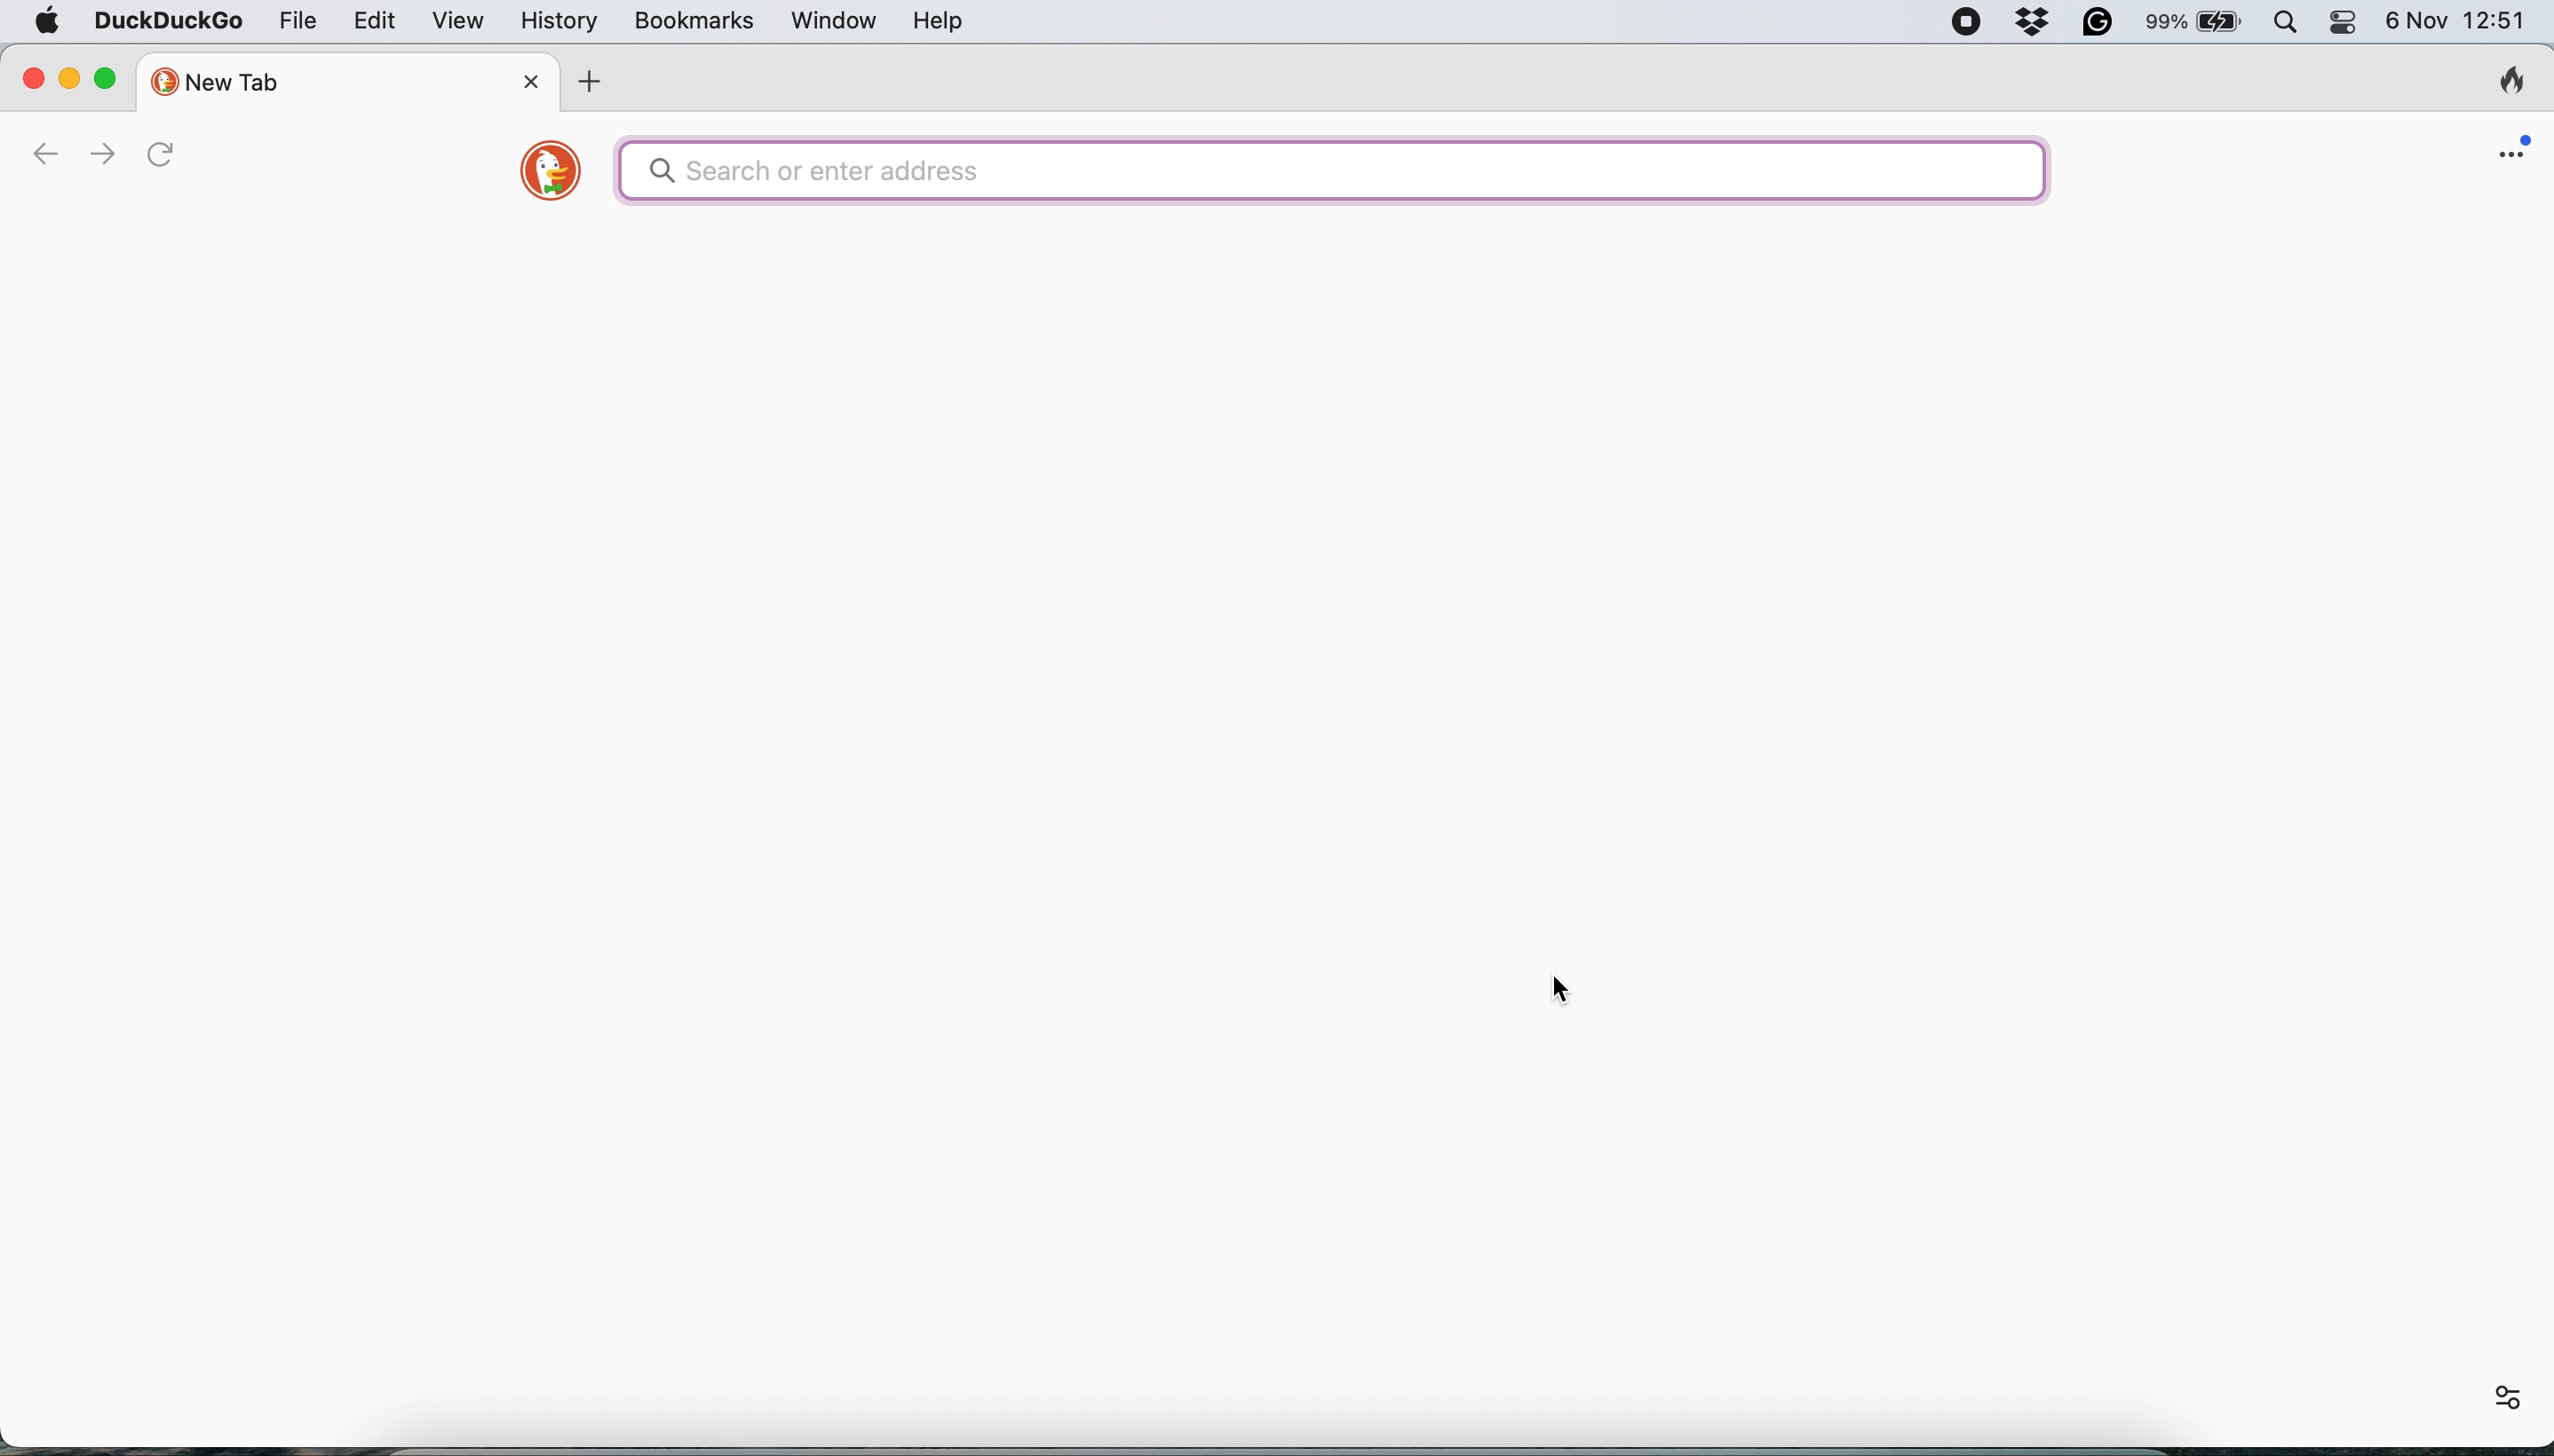  Describe the element at coordinates (2029, 23) in the screenshot. I see `dropbox` at that location.